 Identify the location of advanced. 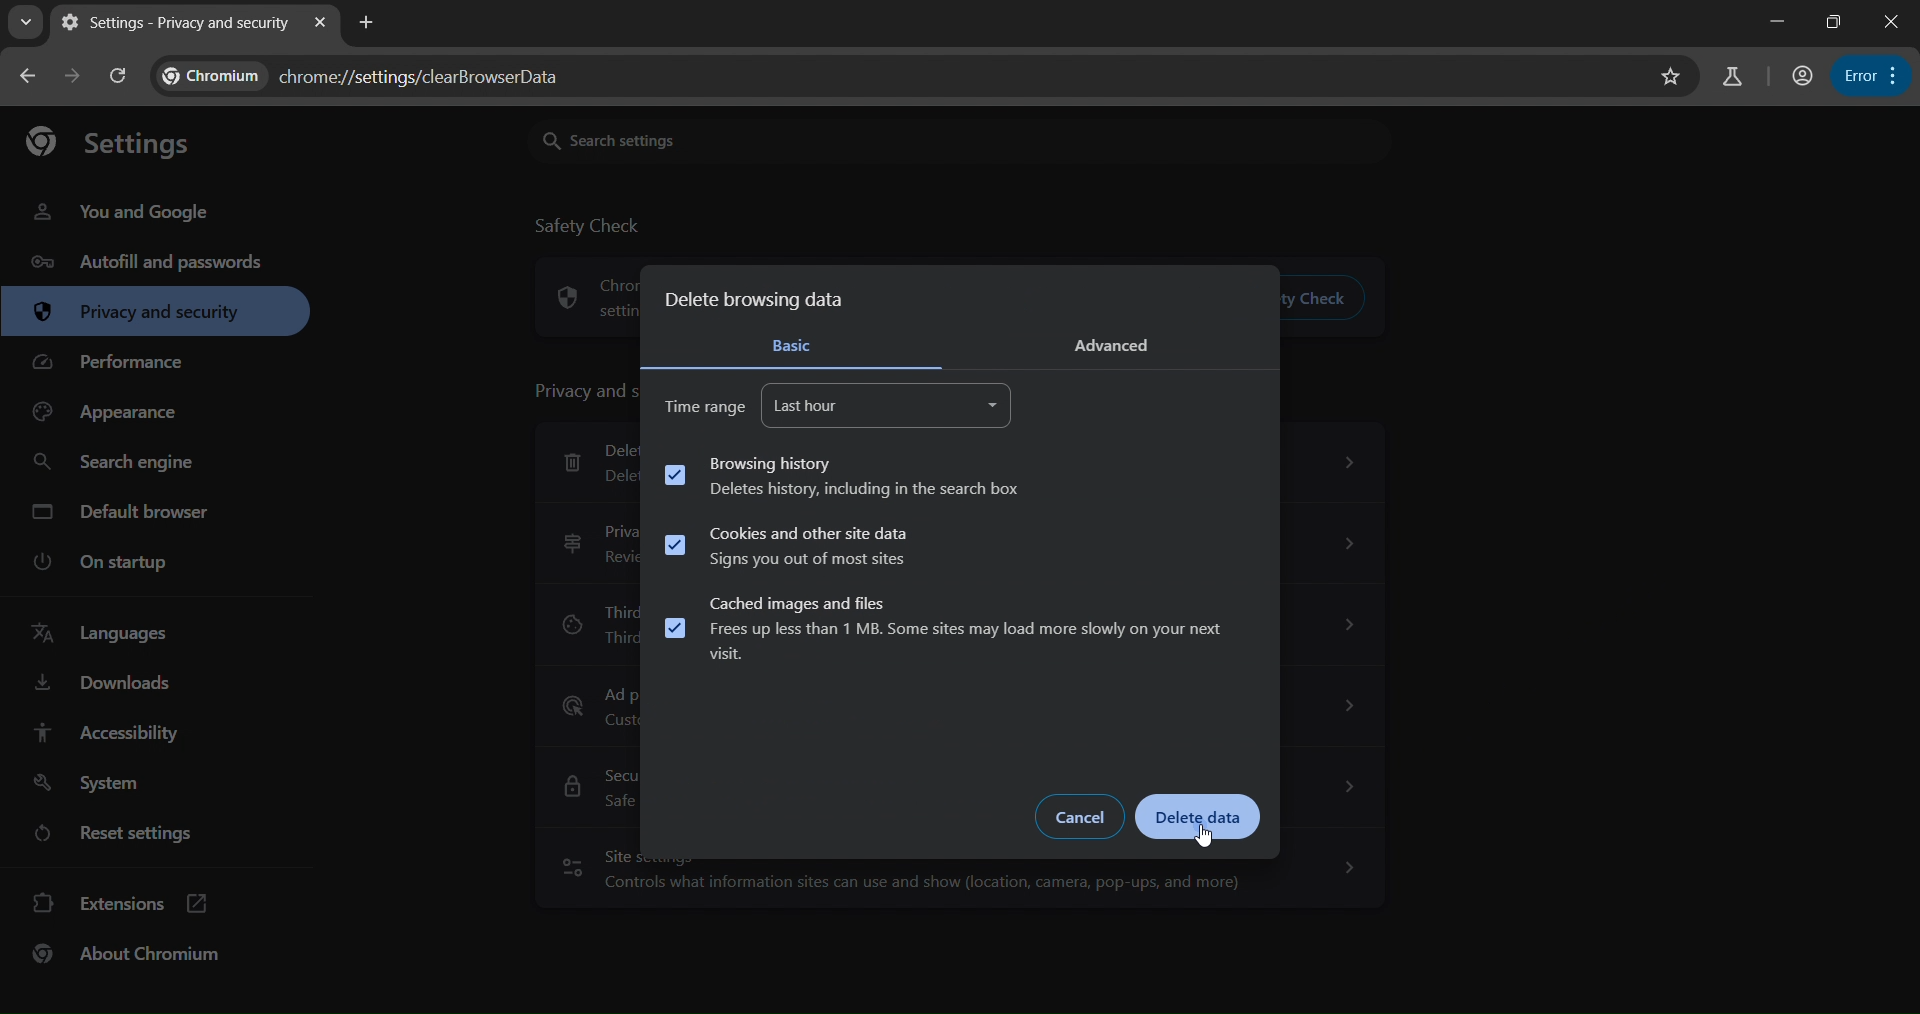
(1121, 344).